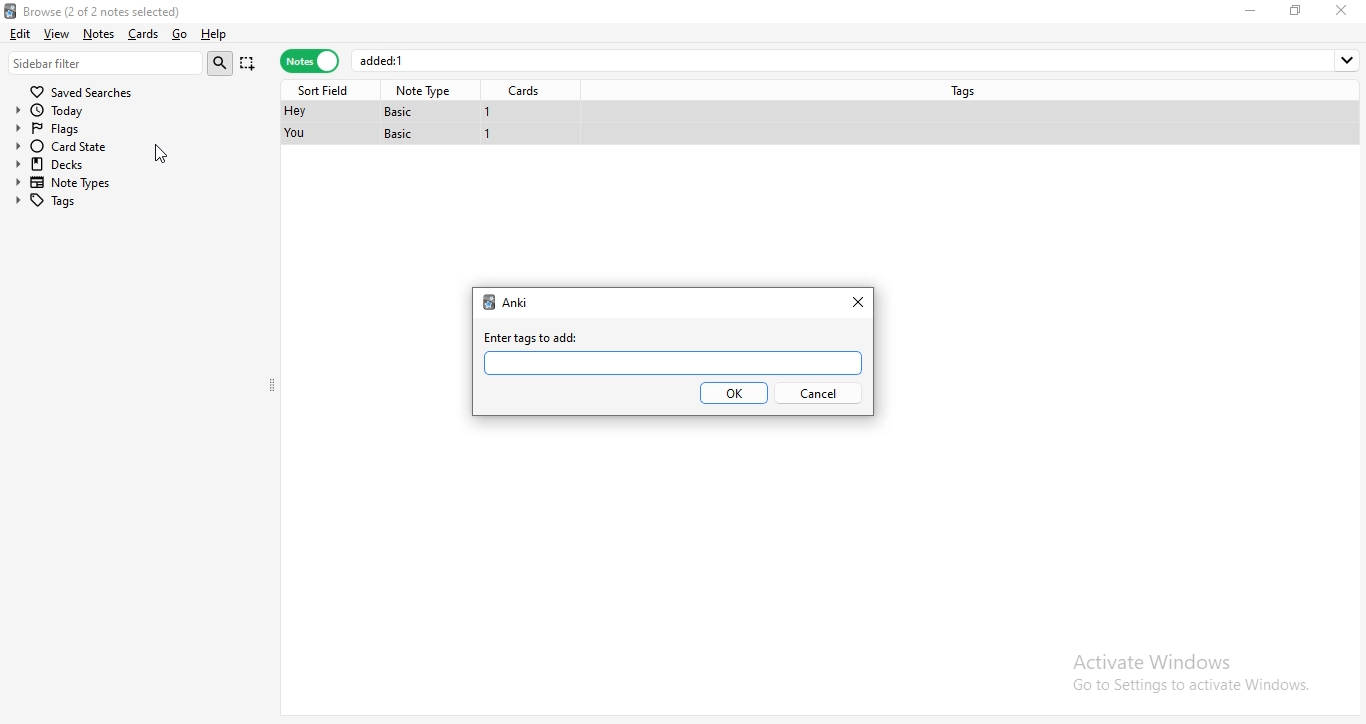  I want to click on help, so click(214, 35).